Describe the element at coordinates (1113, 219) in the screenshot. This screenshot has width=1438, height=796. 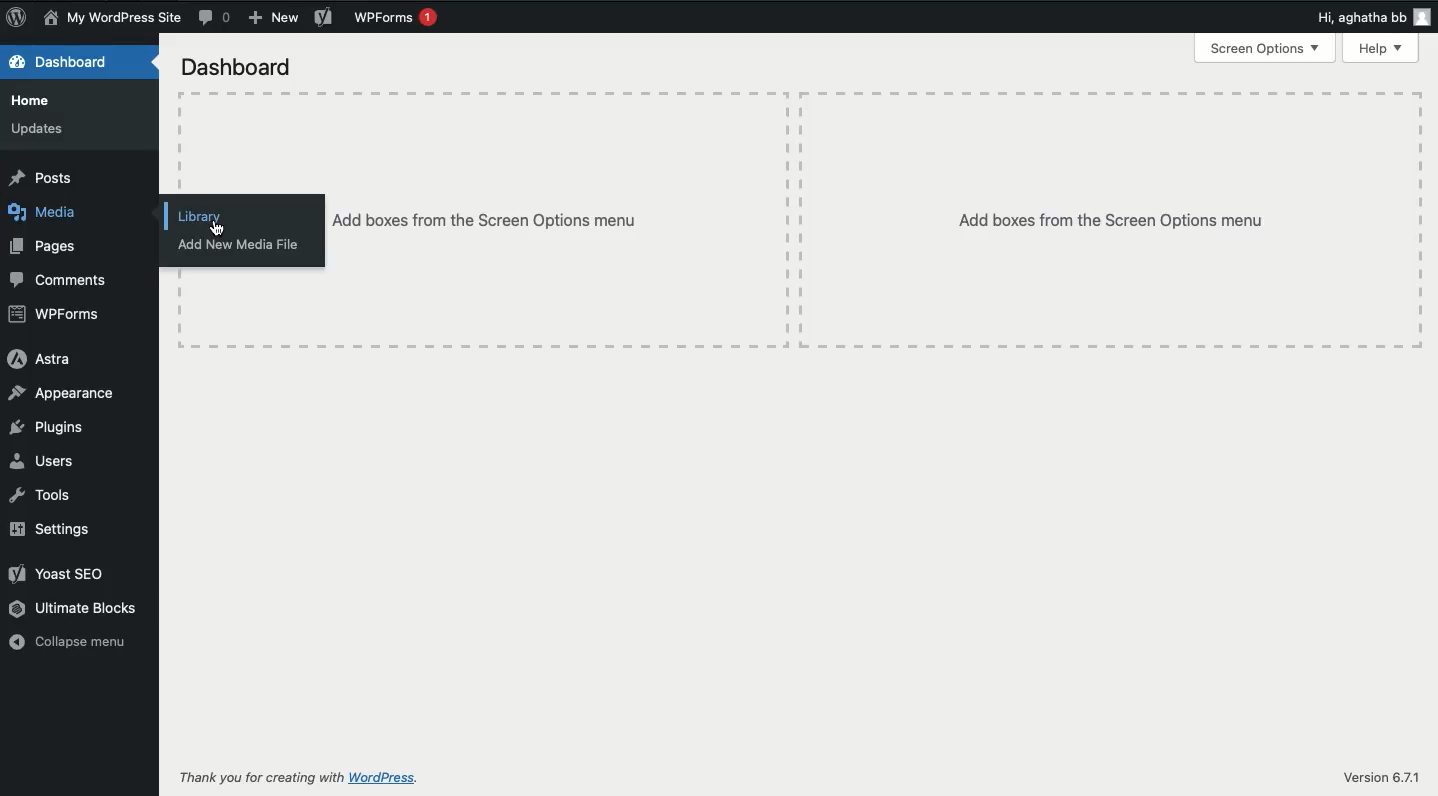
I see `Add boxes from the screen options menu` at that location.